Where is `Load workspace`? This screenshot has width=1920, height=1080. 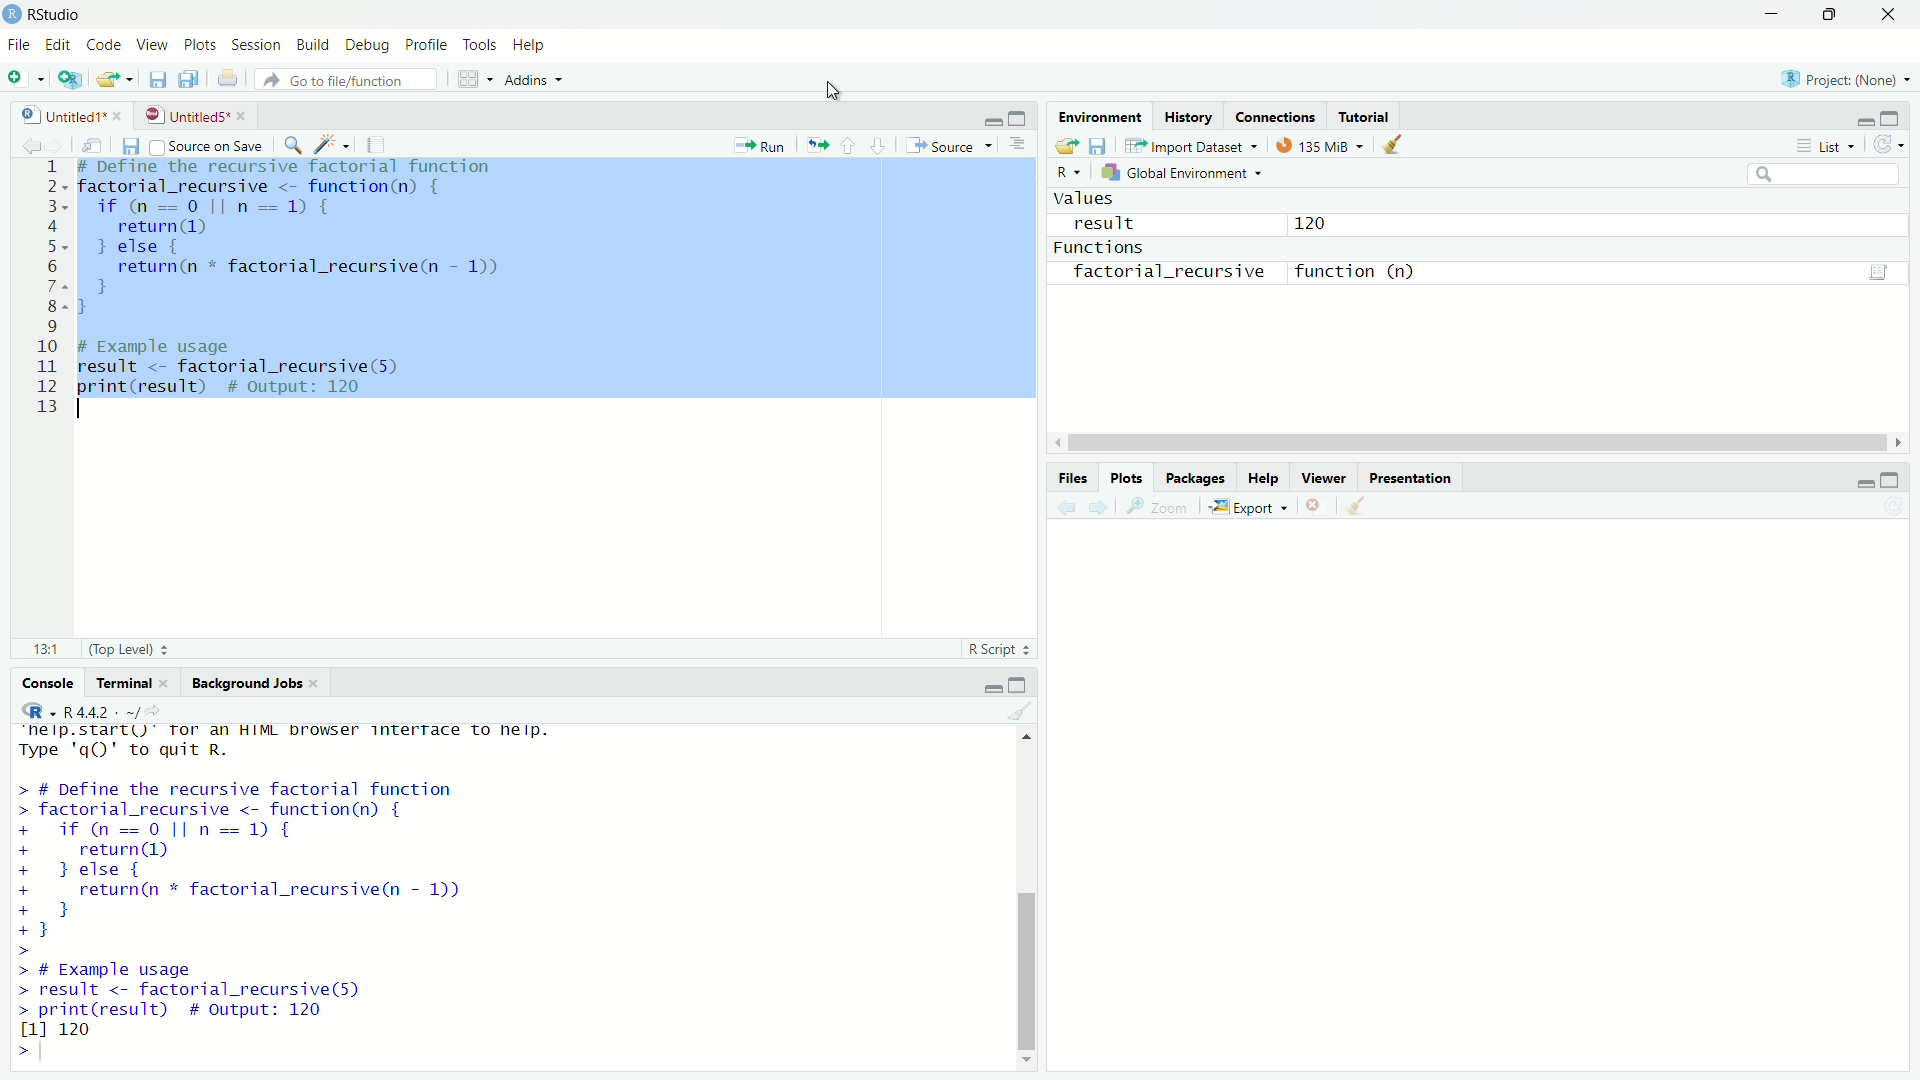 Load workspace is located at coordinates (1064, 144).